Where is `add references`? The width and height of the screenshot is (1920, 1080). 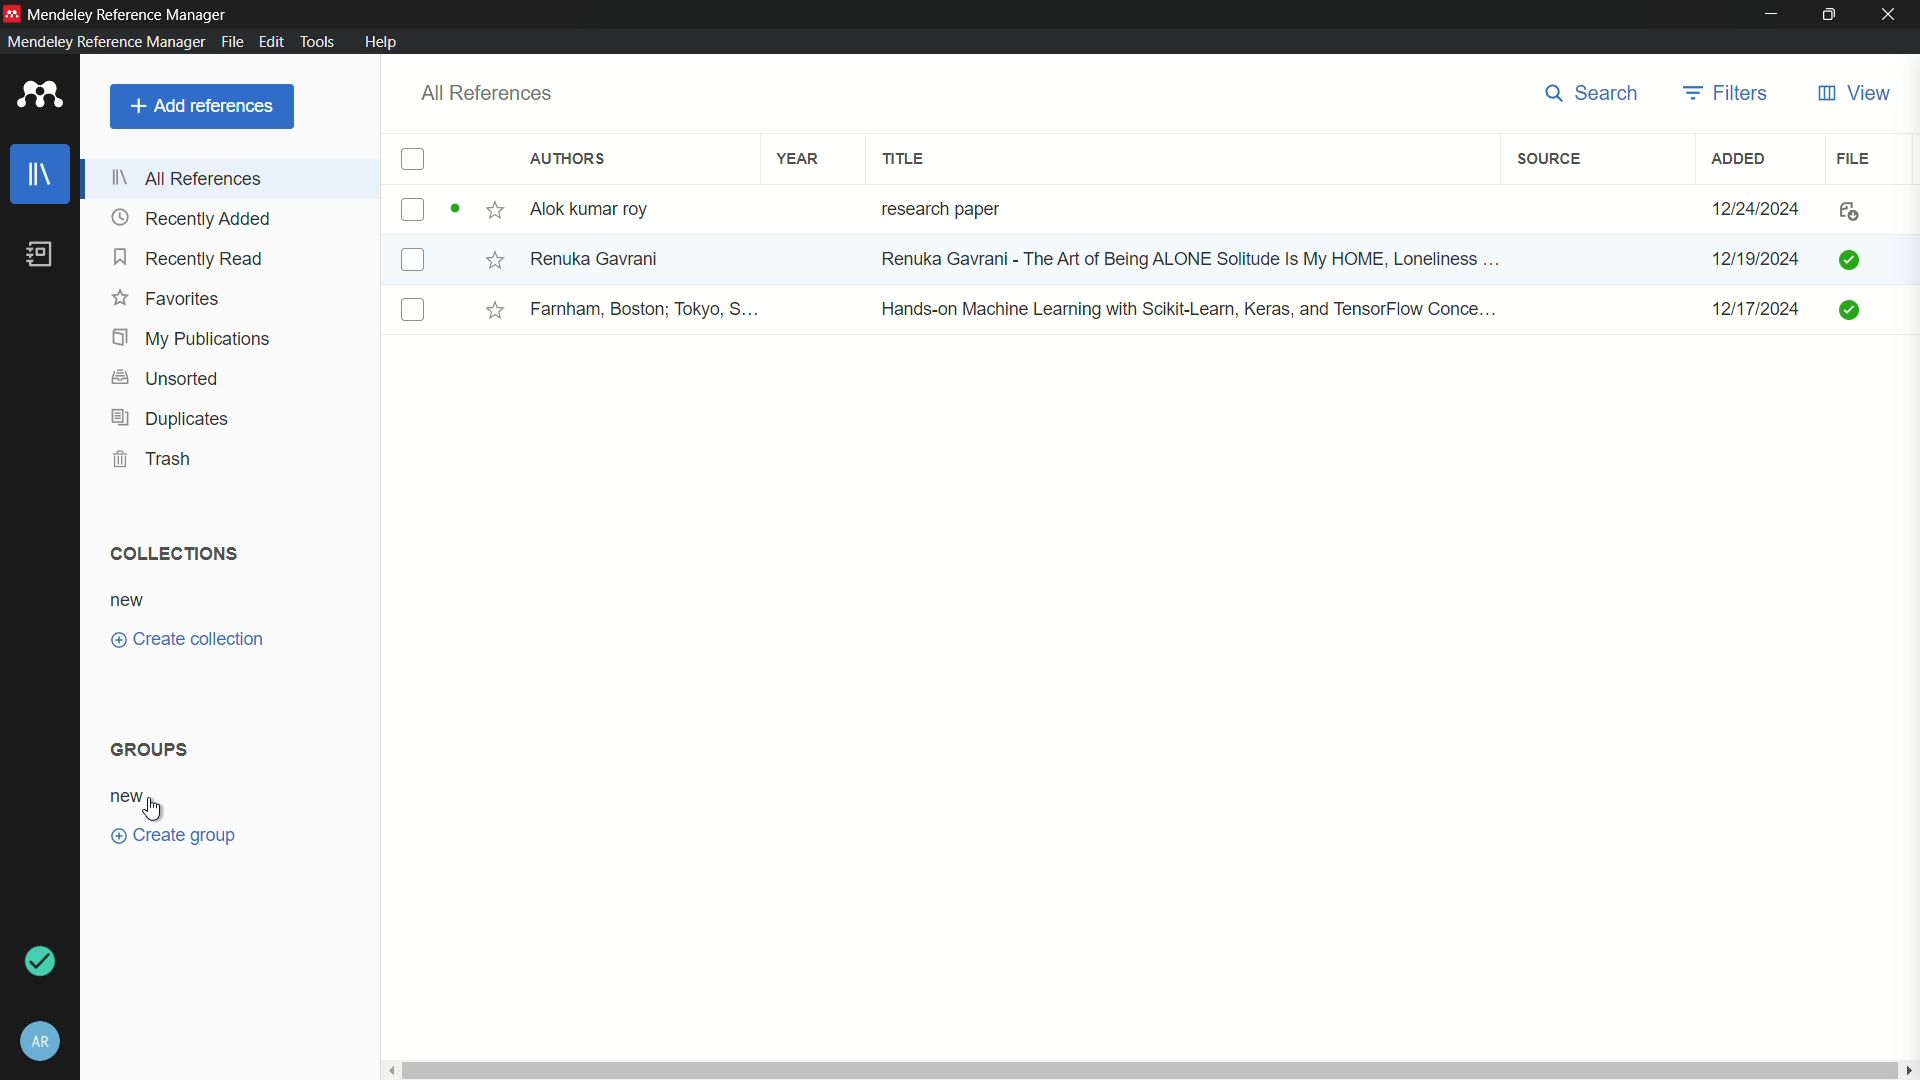 add references is located at coordinates (202, 106).